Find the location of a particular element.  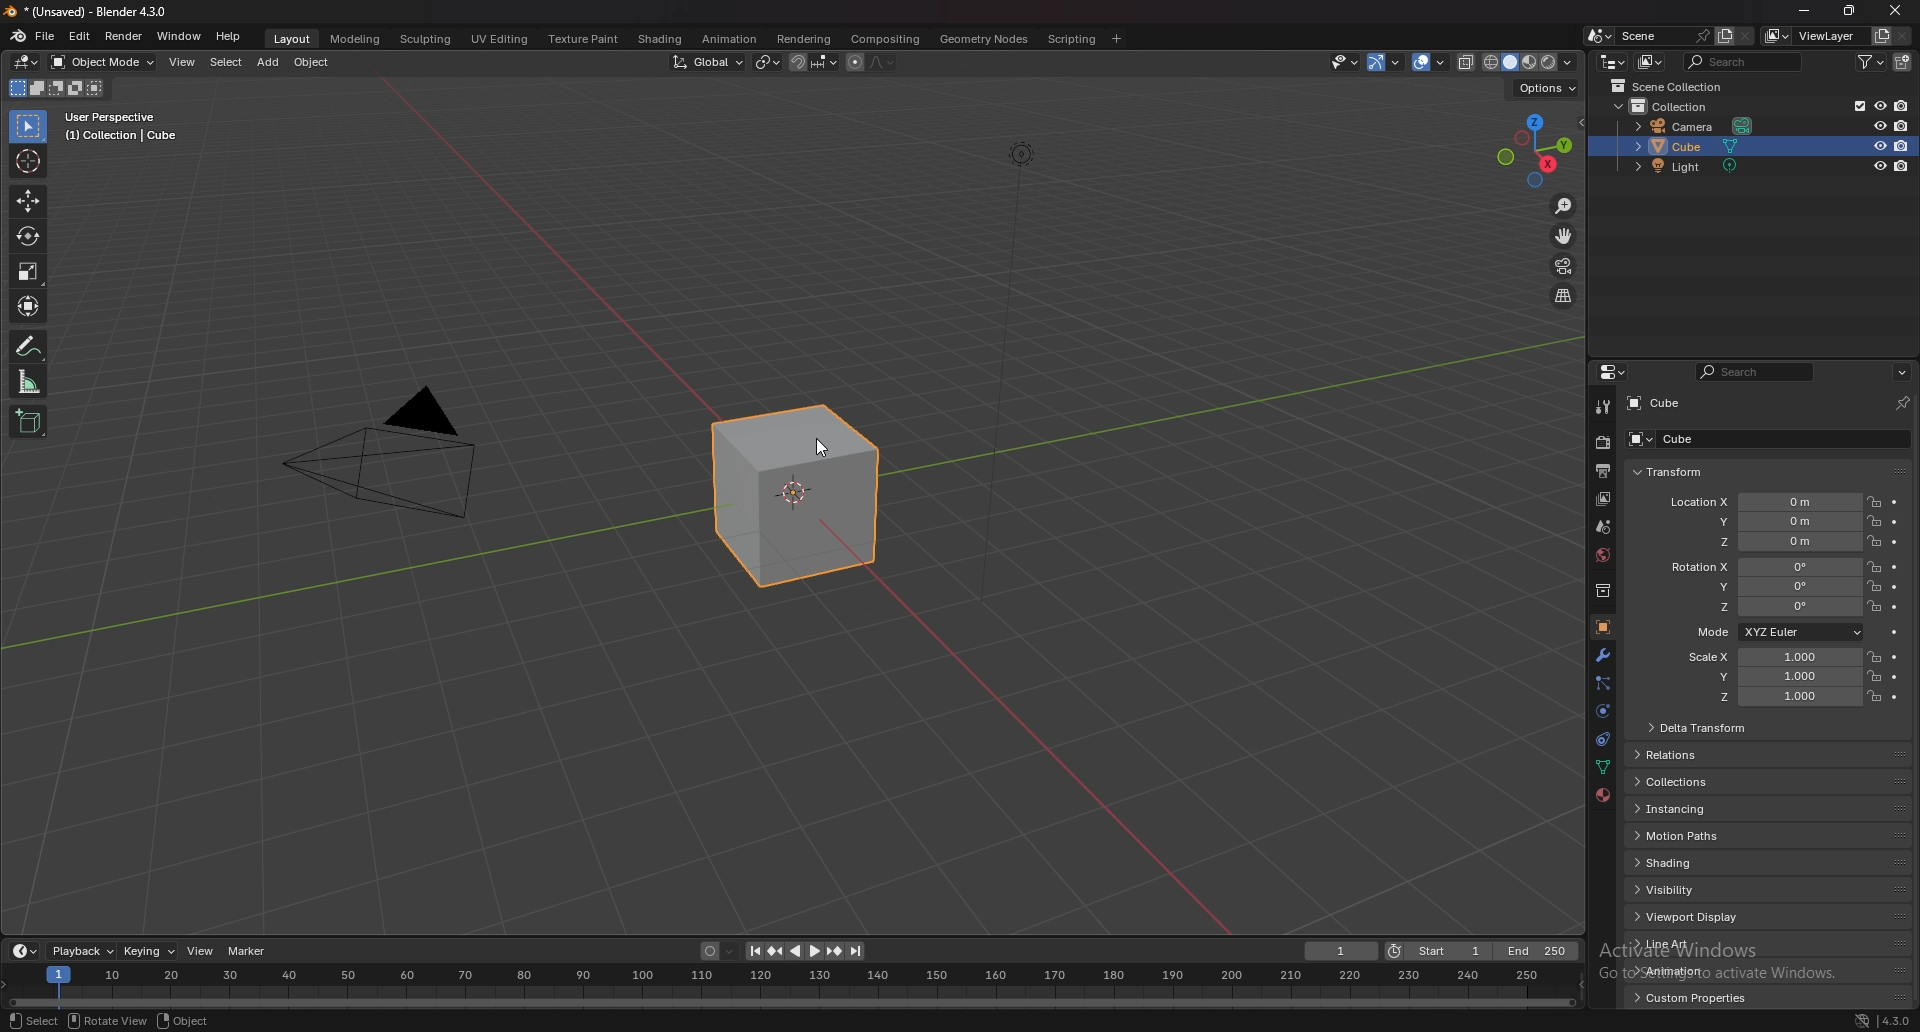

keying is located at coordinates (150, 951).